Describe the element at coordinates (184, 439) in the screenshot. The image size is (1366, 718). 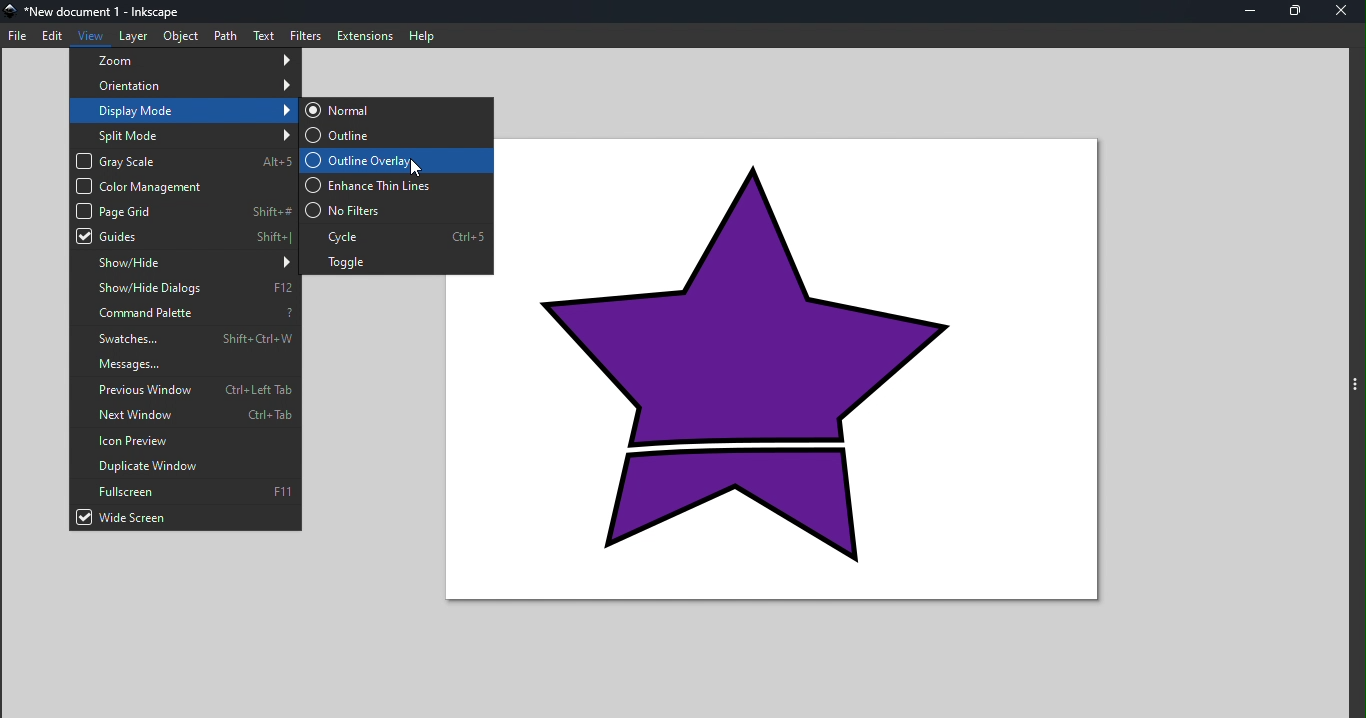
I see `Icon preview` at that location.